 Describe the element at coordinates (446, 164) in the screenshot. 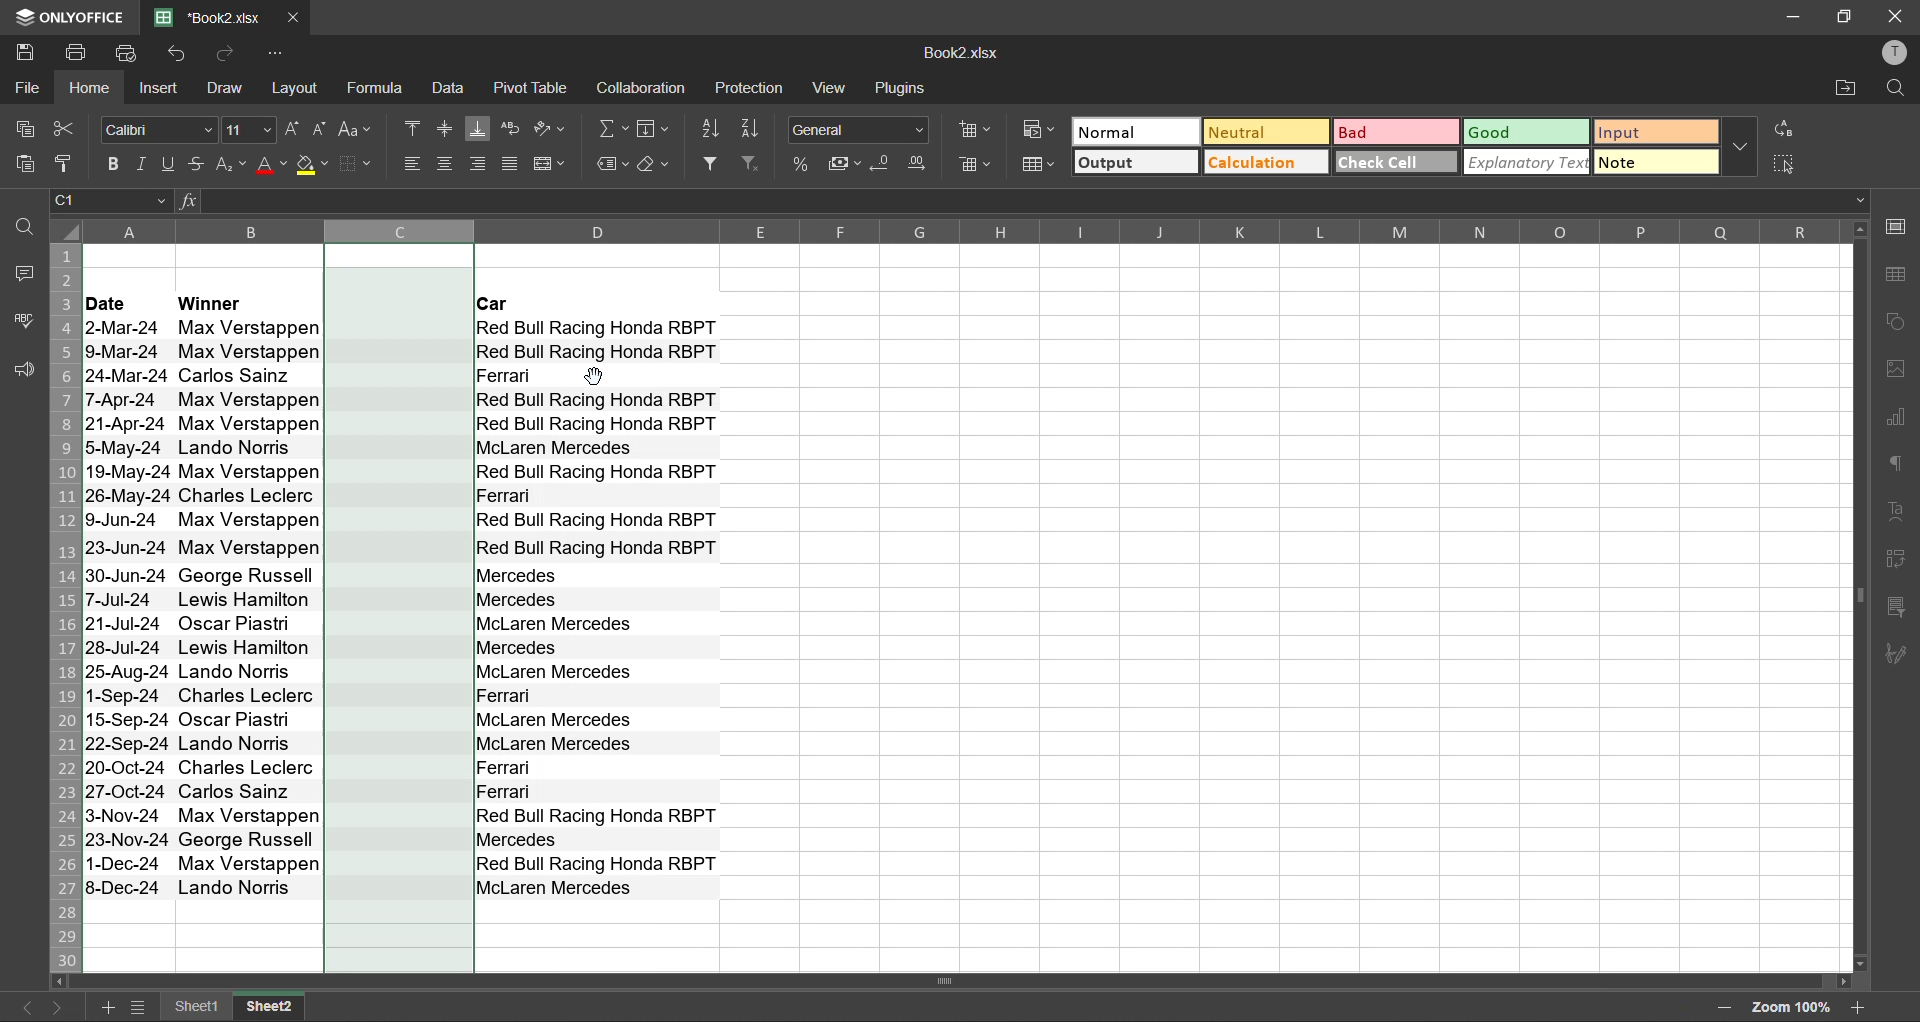

I see `align center` at that location.